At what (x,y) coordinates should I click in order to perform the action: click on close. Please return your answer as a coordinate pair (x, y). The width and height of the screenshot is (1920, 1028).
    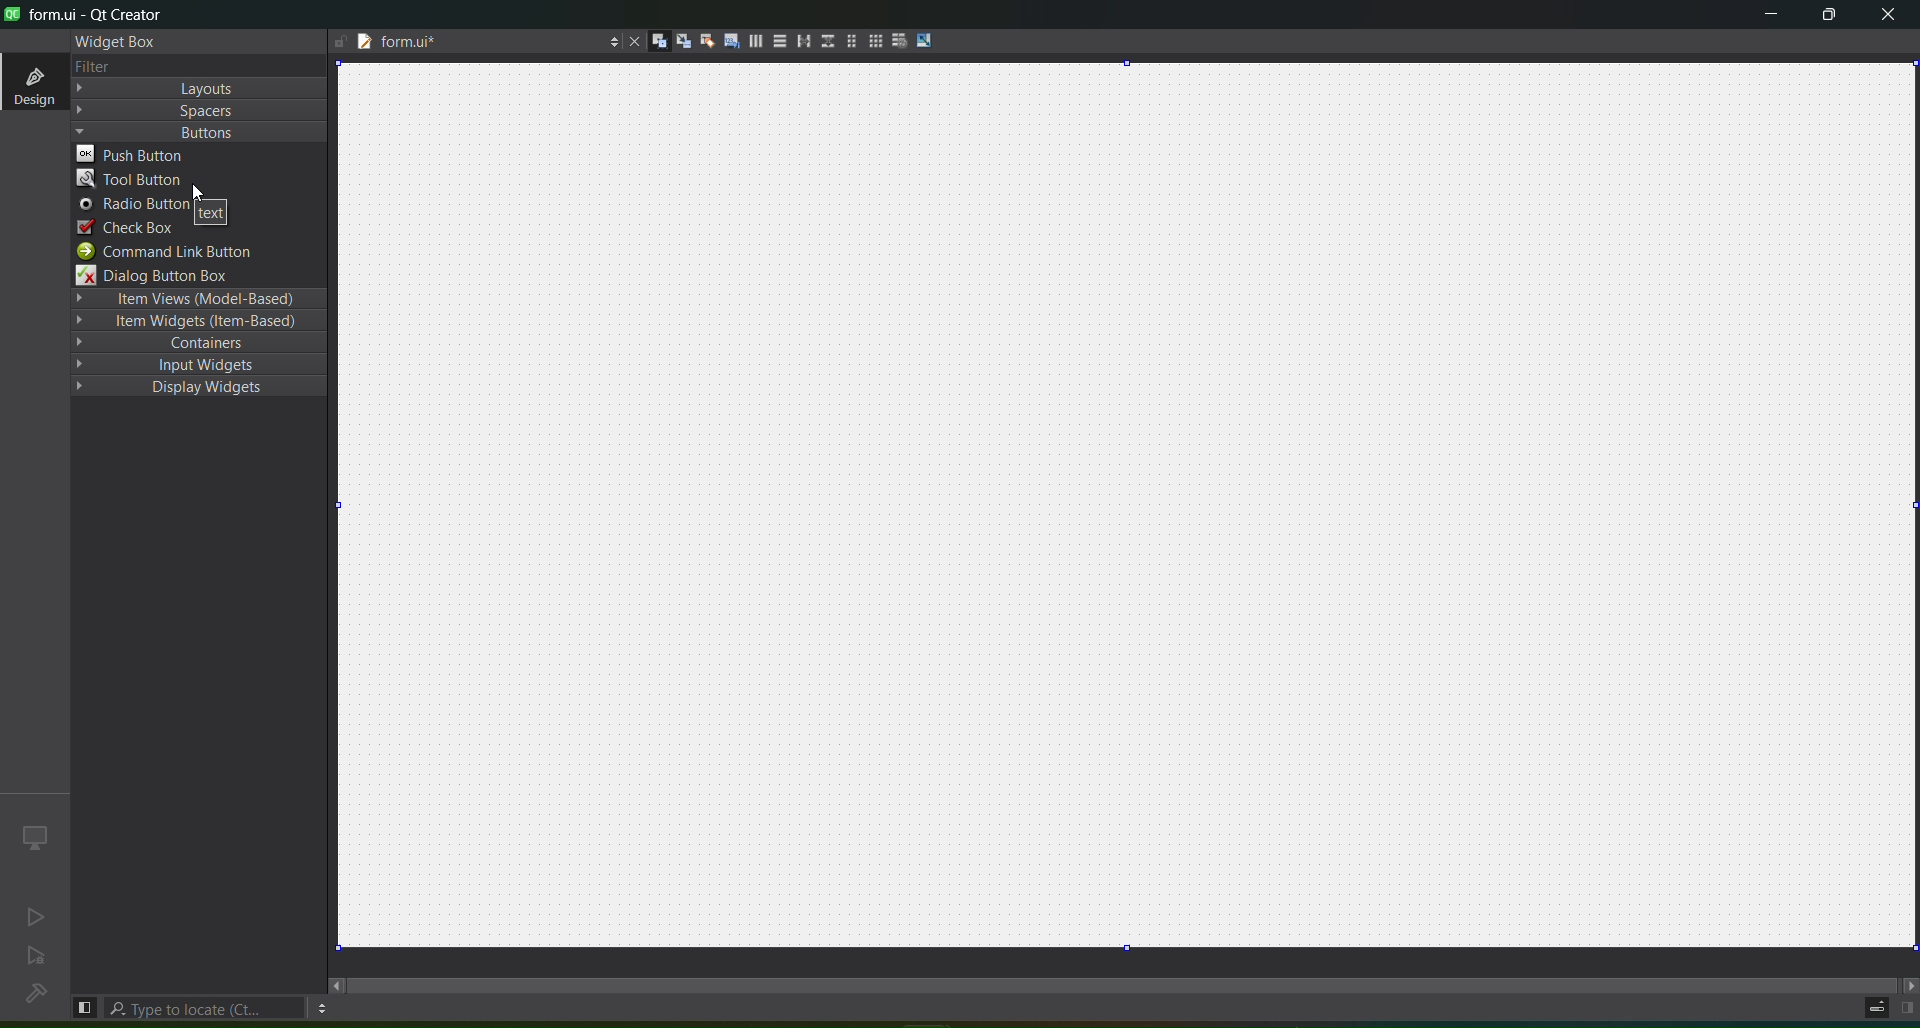
    Looking at the image, I should click on (1886, 18).